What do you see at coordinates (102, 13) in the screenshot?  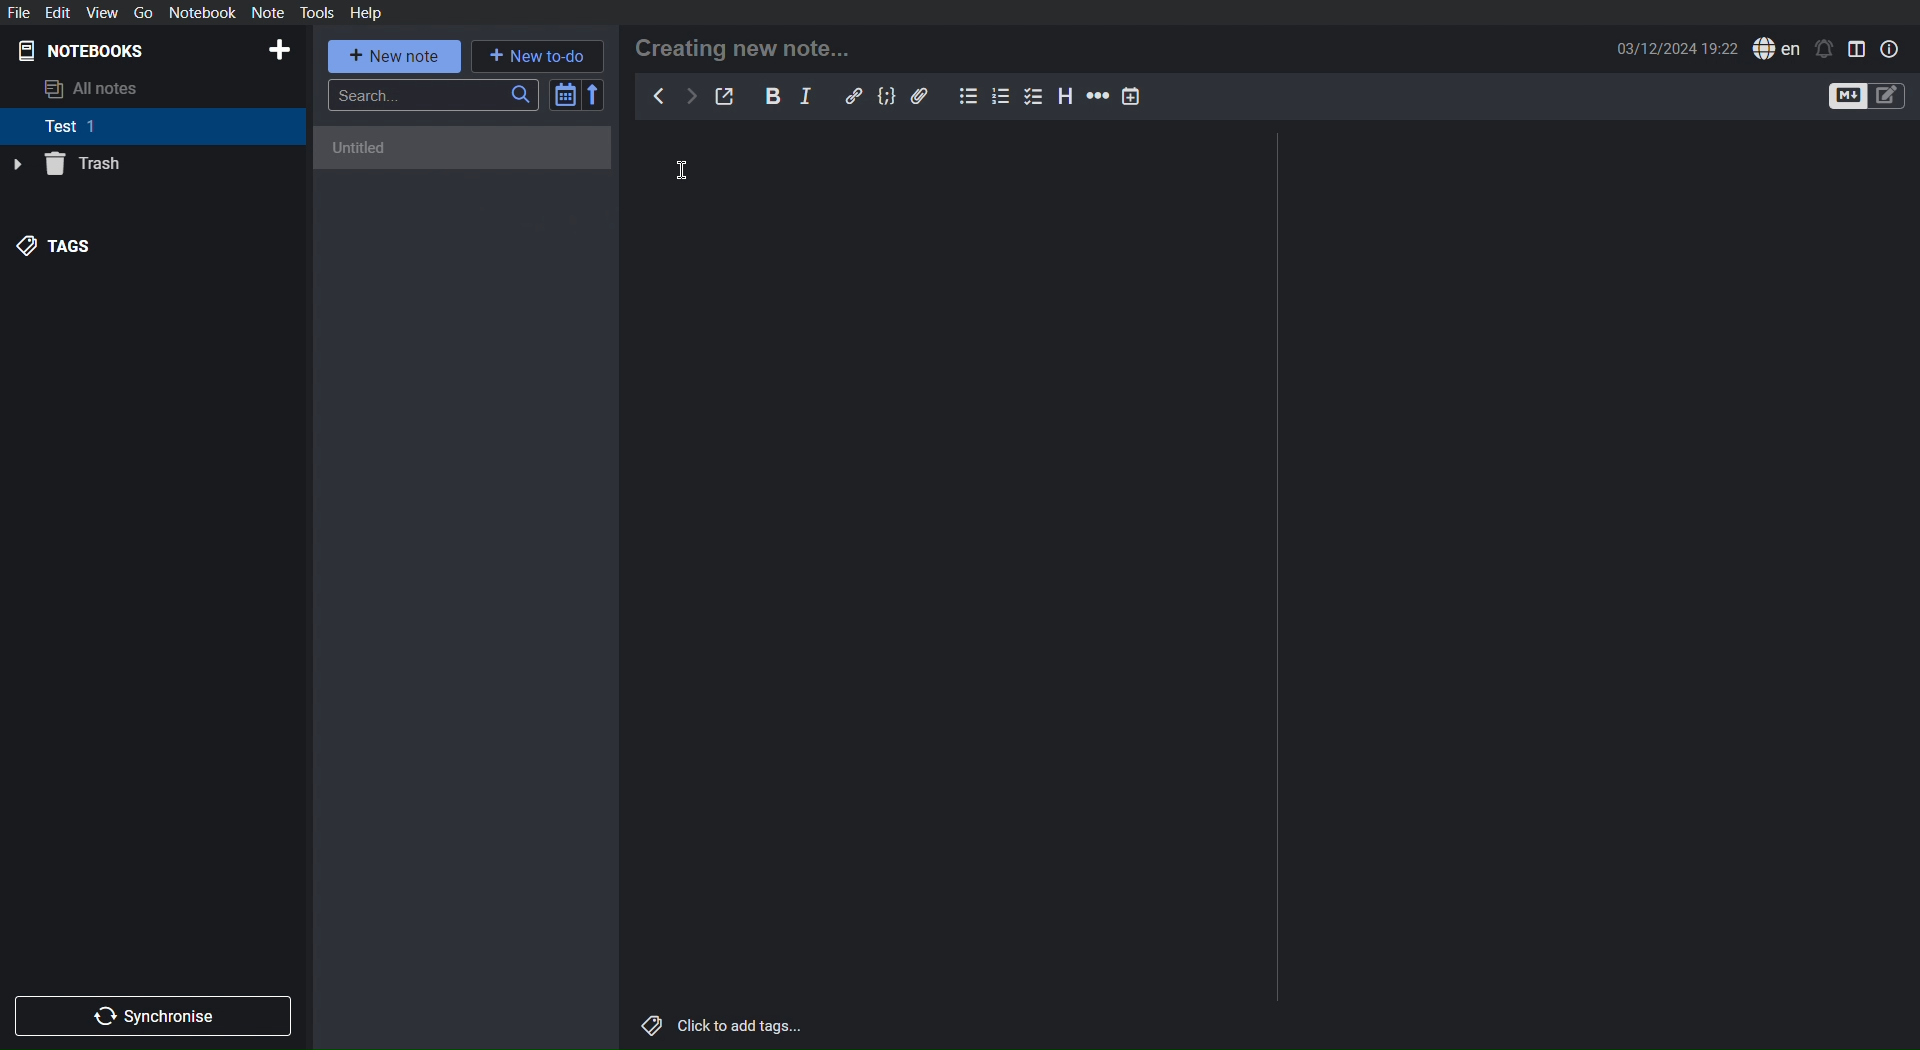 I see `View` at bounding box center [102, 13].